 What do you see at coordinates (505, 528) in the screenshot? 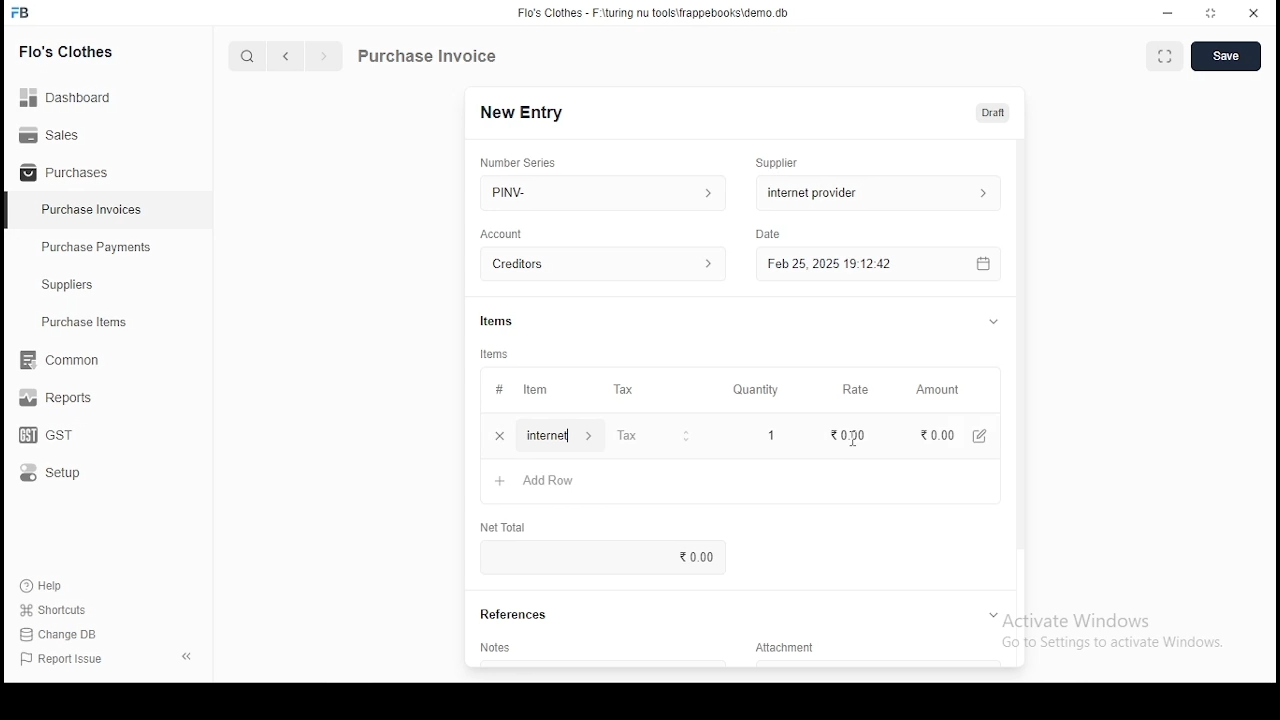
I see `net total` at bounding box center [505, 528].